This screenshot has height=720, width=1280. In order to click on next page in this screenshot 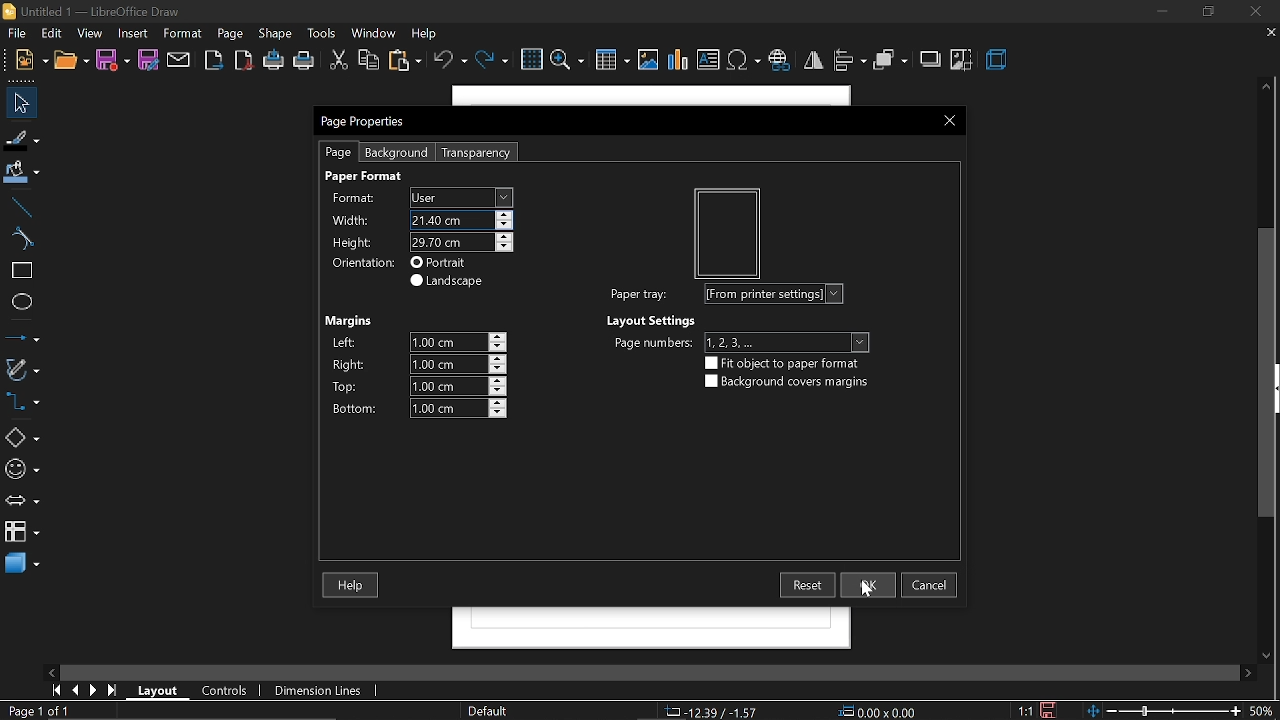, I will do `click(96, 692)`.